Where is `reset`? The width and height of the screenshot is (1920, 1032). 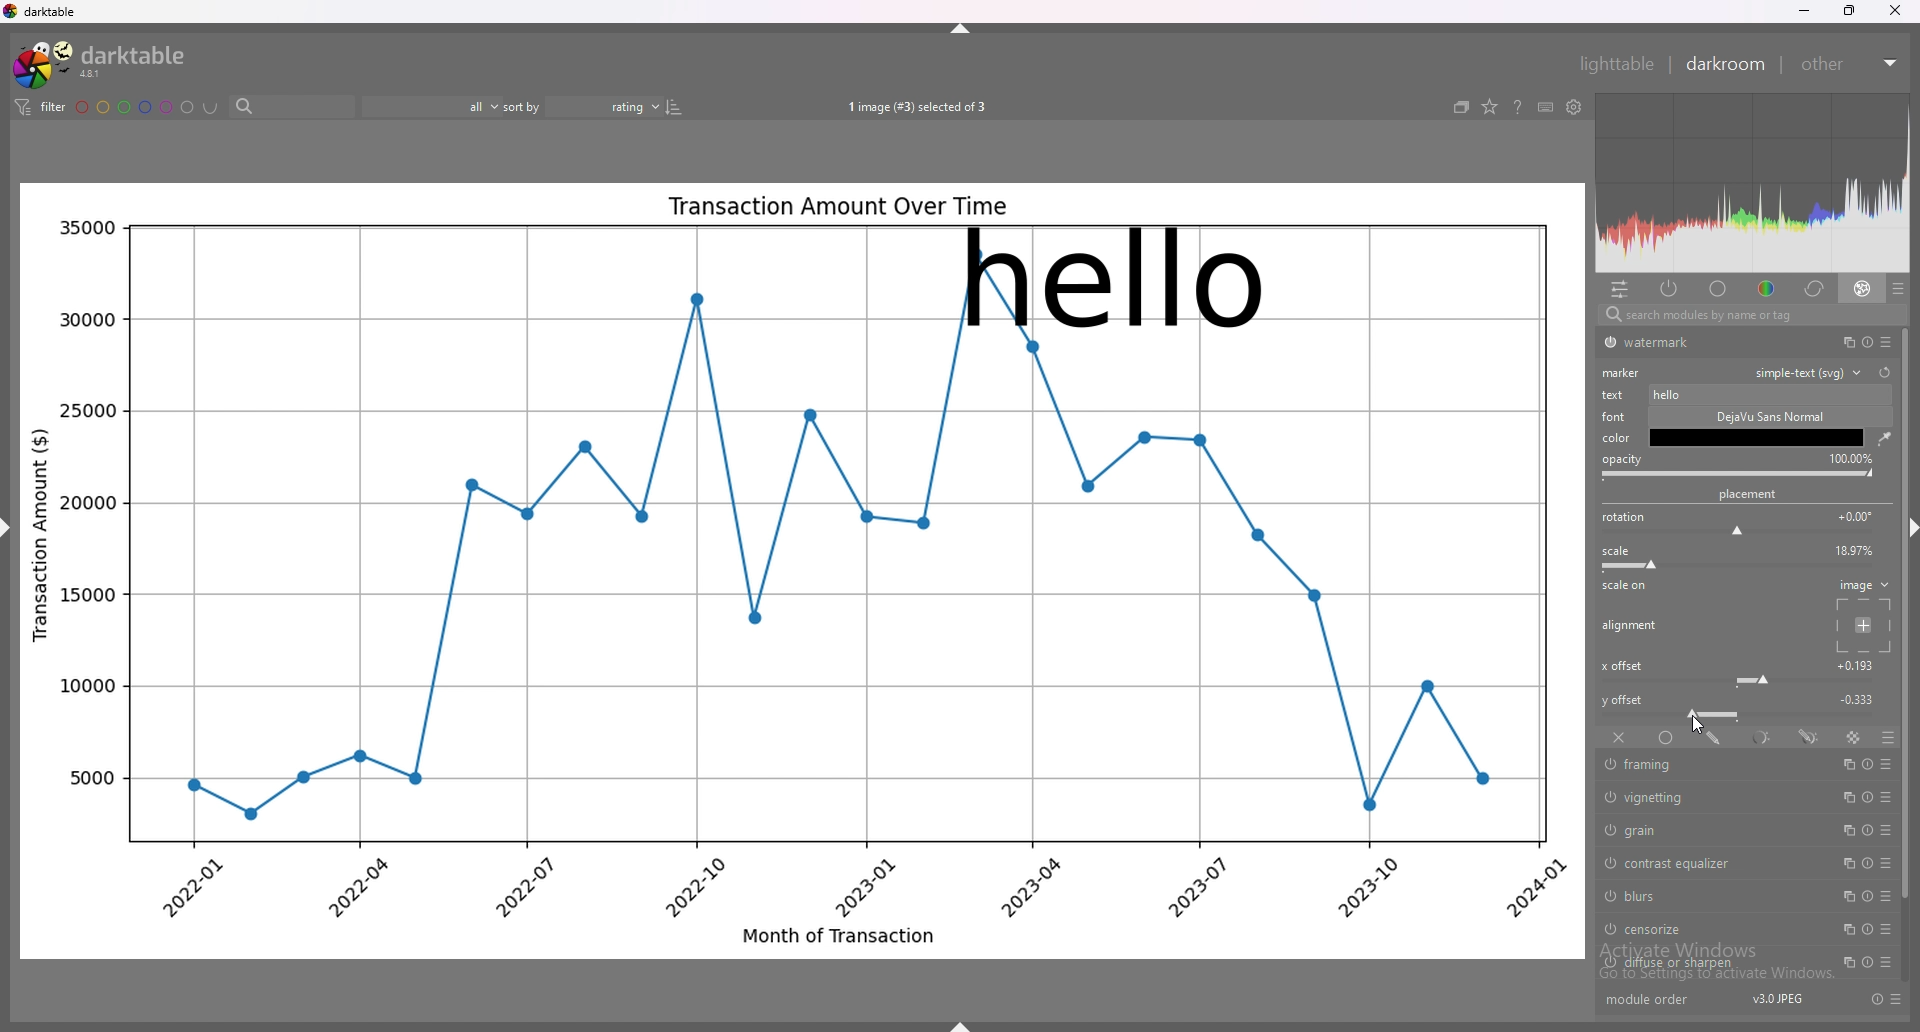 reset is located at coordinates (1867, 798).